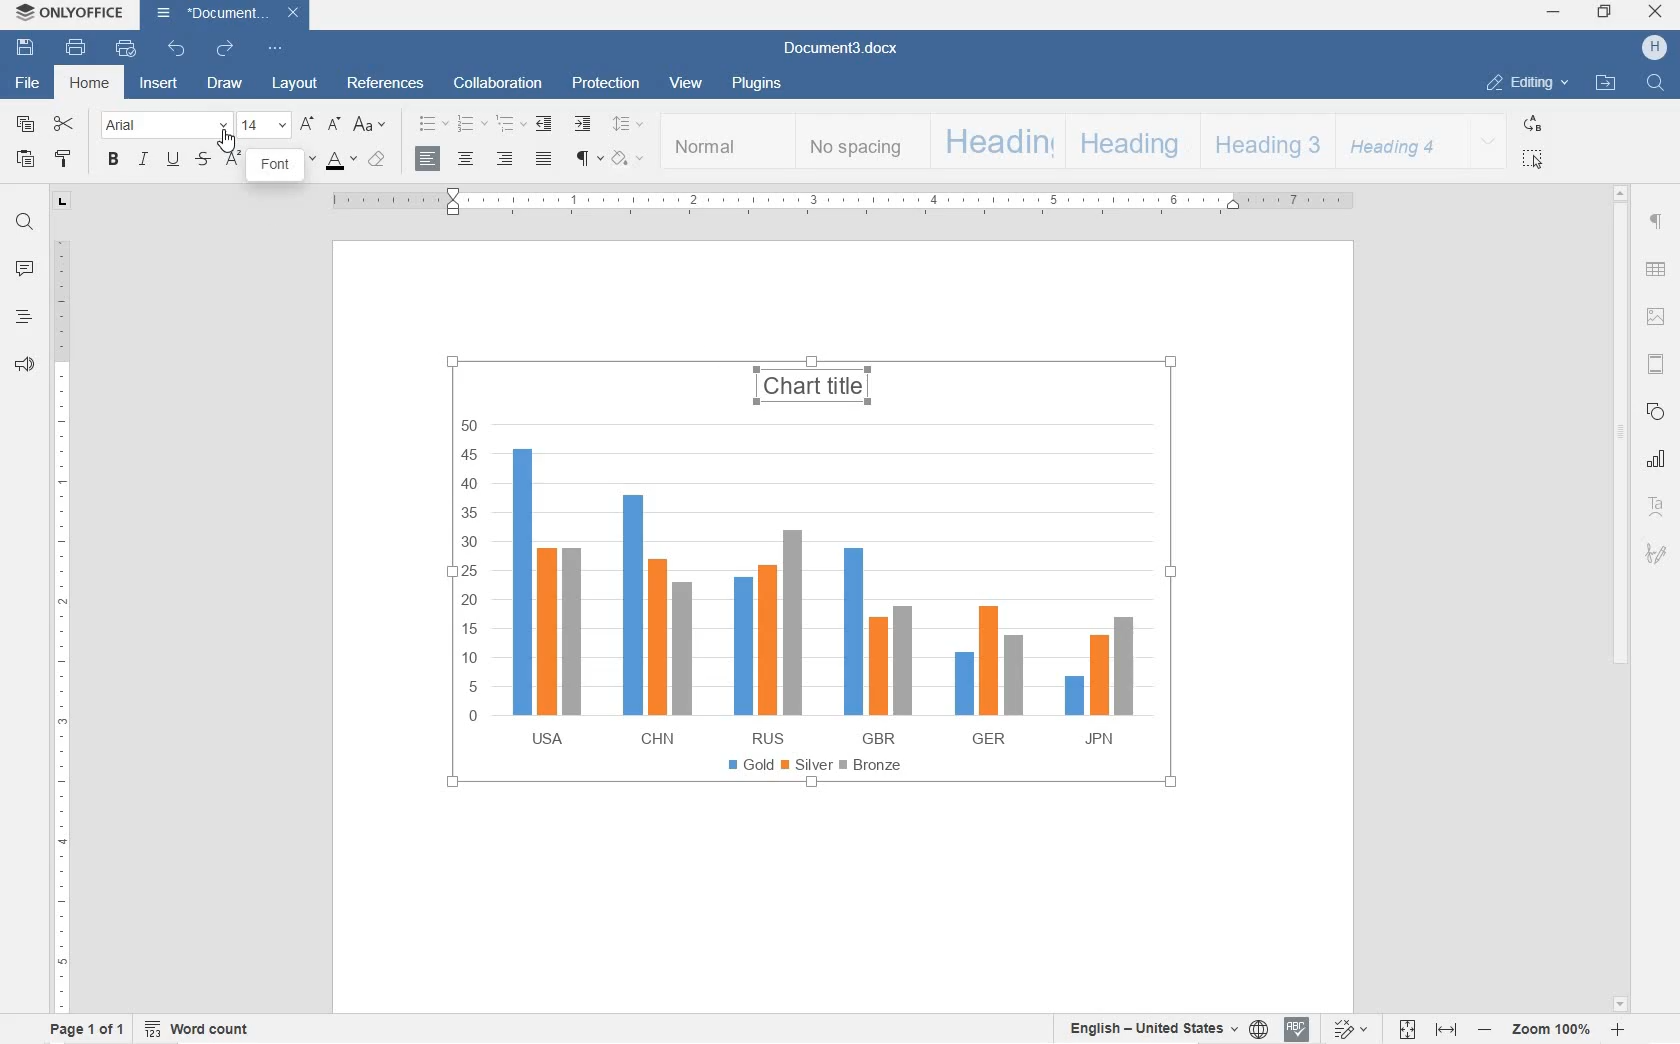  Describe the element at coordinates (24, 125) in the screenshot. I see `COPY` at that location.